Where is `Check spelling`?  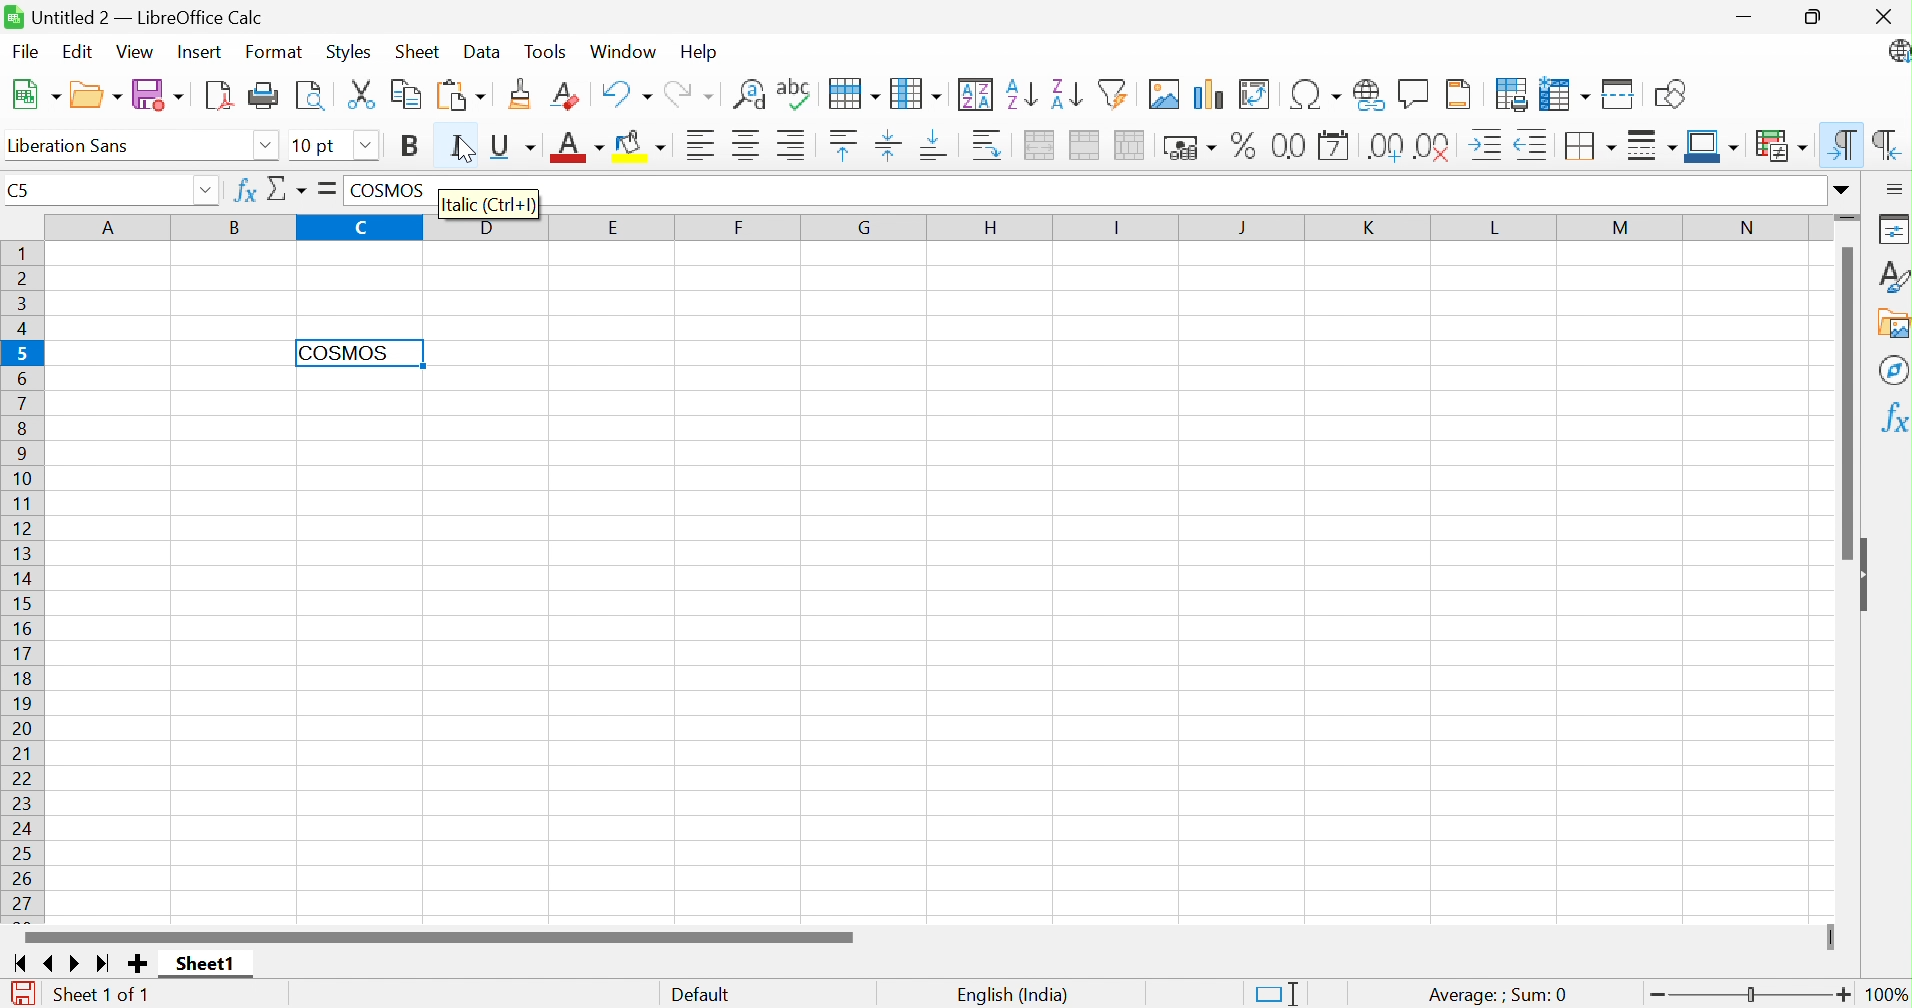
Check spelling is located at coordinates (795, 94).